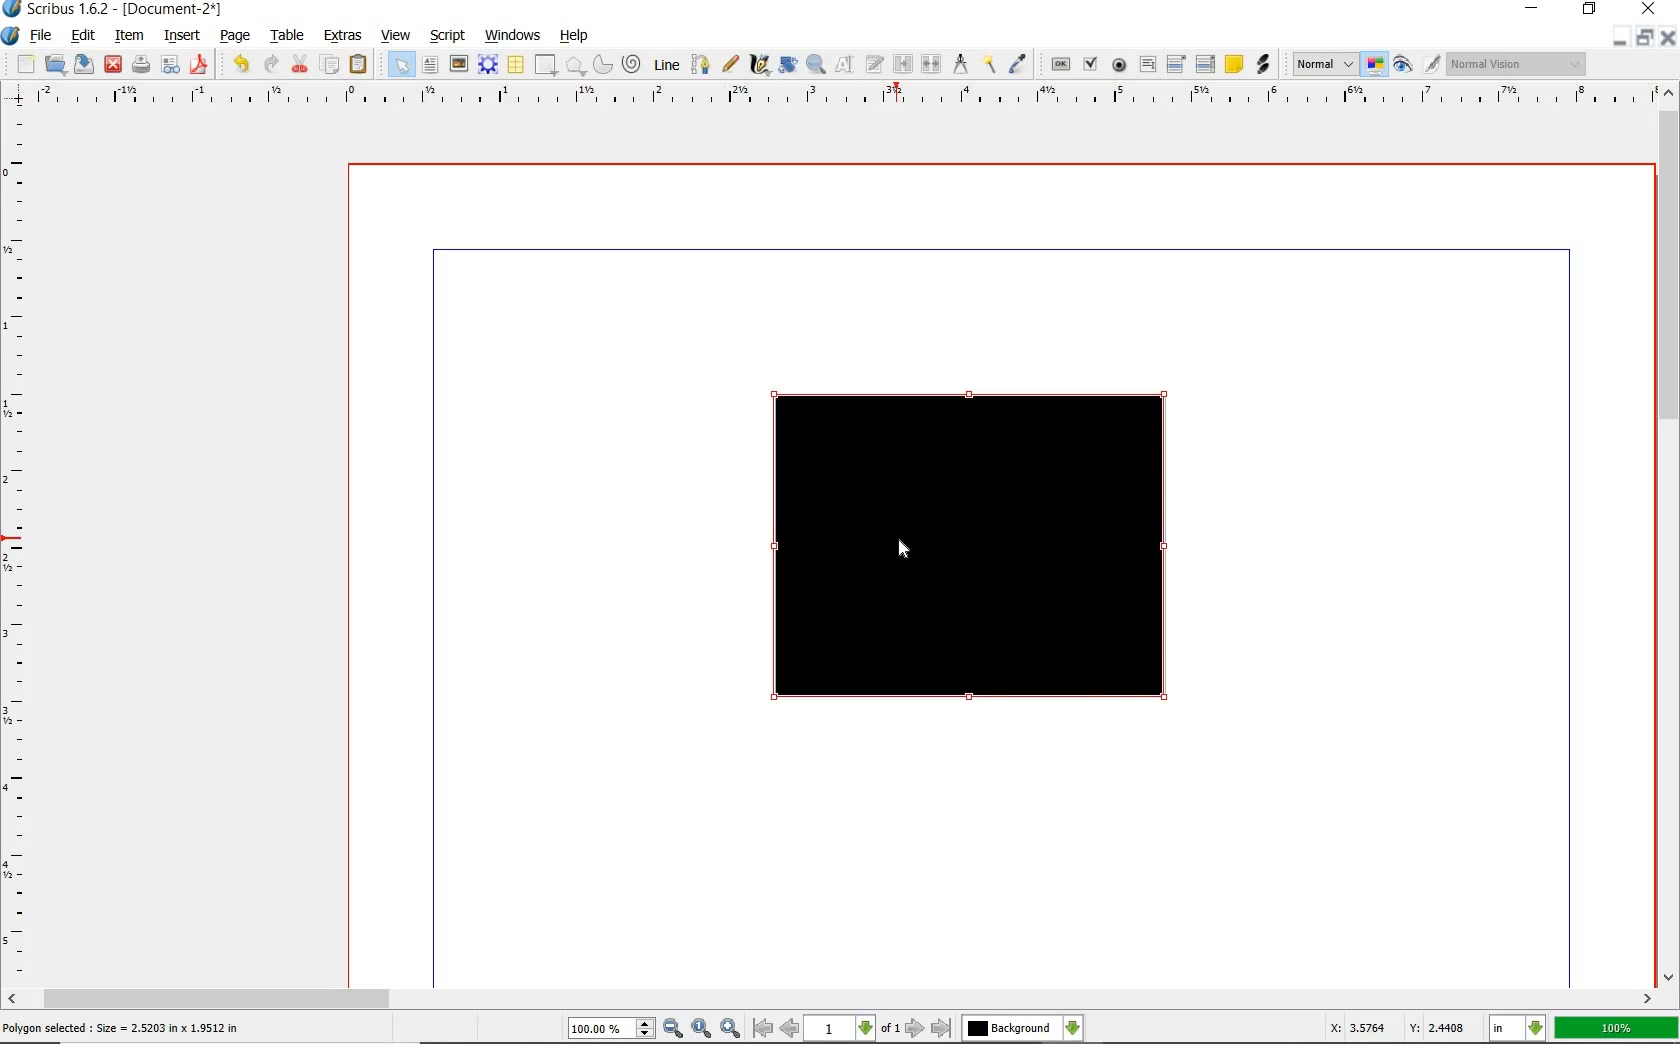 This screenshot has width=1680, height=1044. Describe the element at coordinates (602, 66) in the screenshot. I see `arc` at that location.